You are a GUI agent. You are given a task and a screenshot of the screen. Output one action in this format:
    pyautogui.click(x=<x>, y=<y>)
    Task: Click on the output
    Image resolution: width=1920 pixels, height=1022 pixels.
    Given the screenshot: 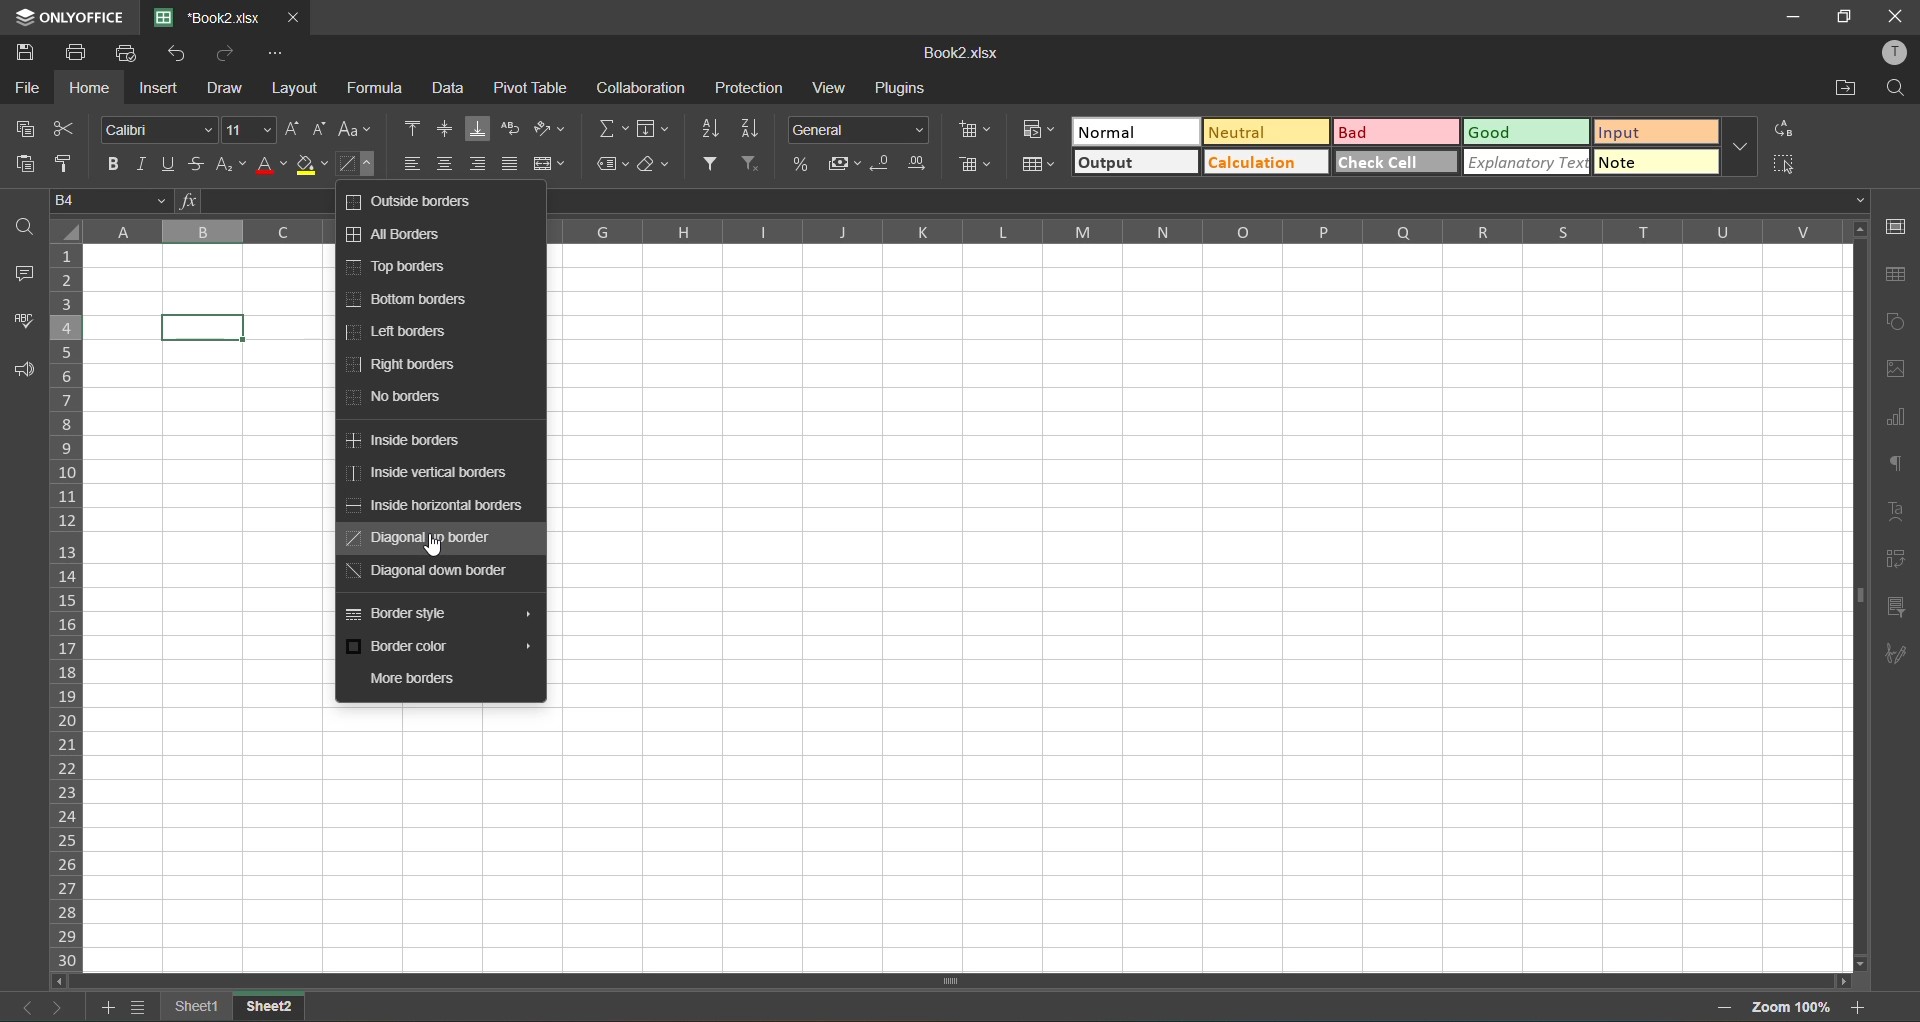 What is the action you would take?
    pyautogui.click(x=1139, y=162)
    